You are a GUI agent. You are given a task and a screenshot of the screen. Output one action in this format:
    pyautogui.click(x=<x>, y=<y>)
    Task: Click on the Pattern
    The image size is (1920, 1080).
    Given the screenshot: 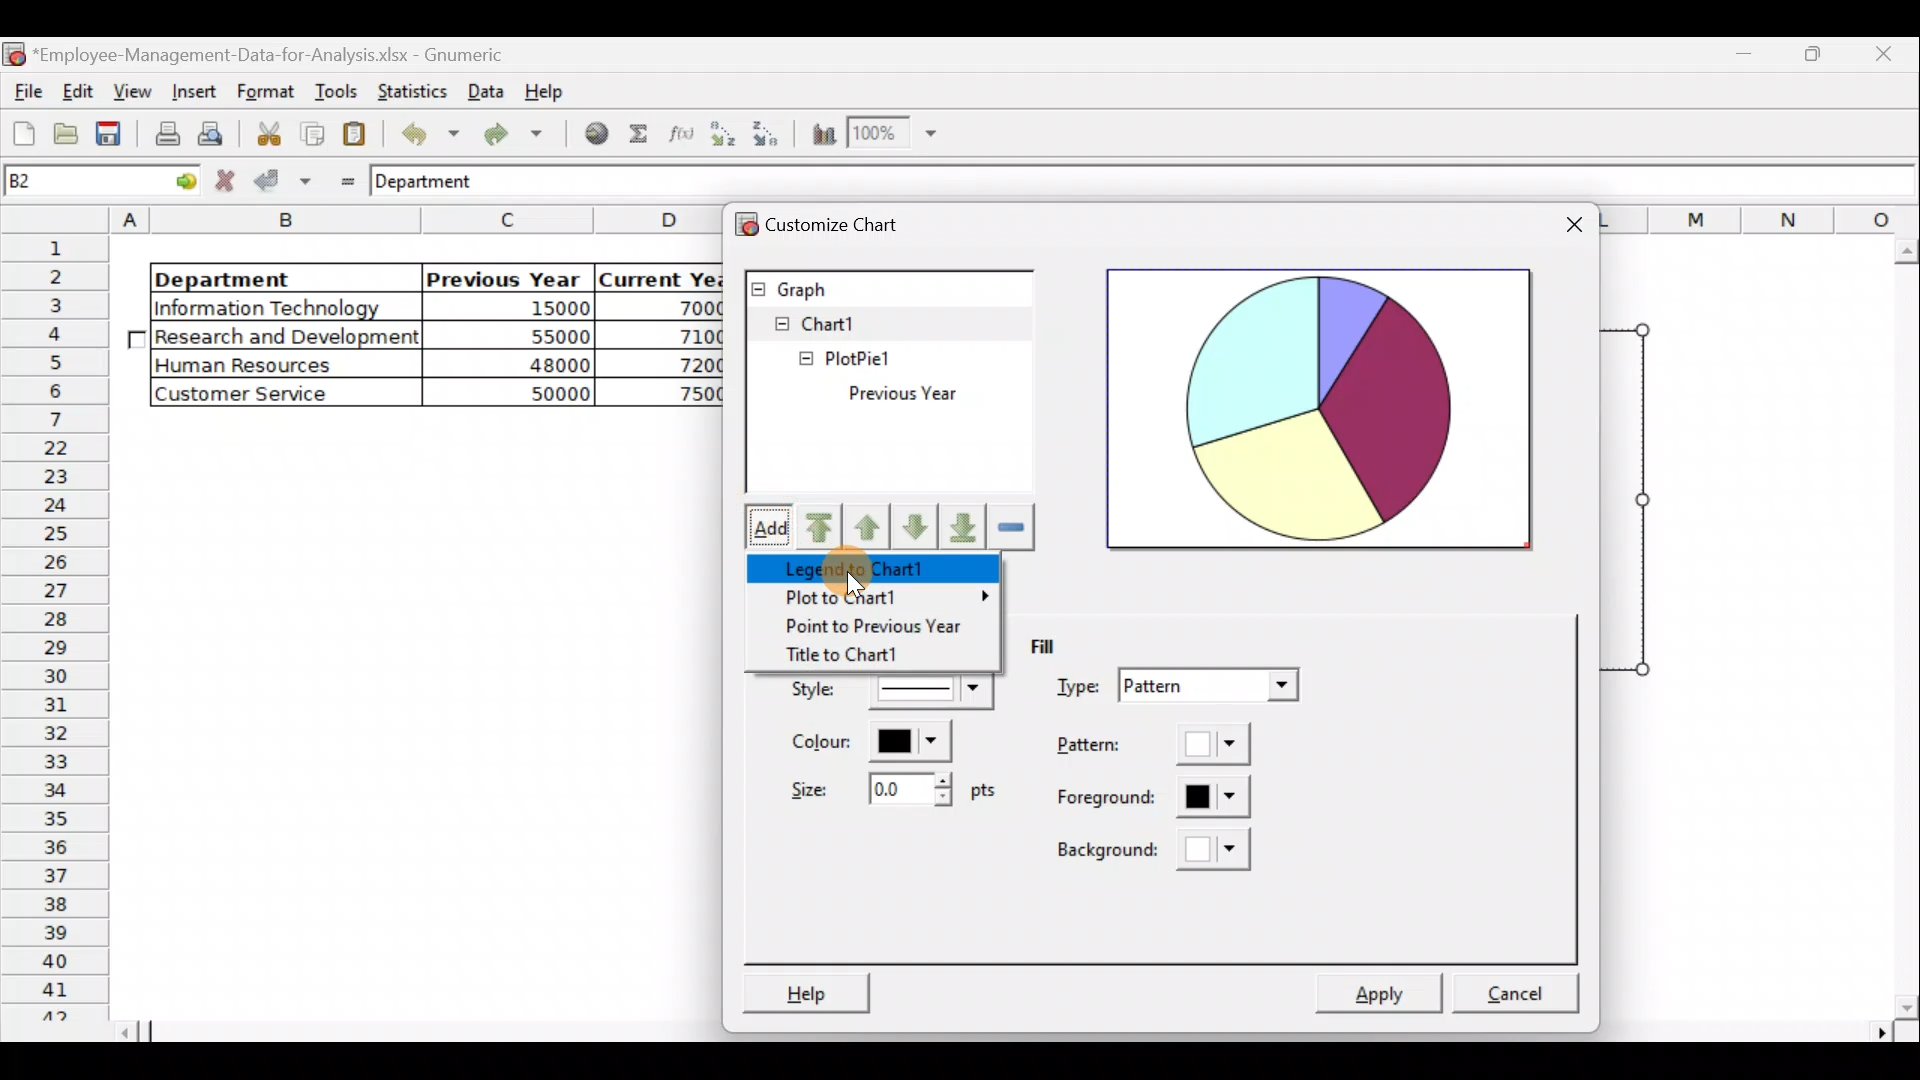 What is the action you would take?
    pyautogui.click(x=1154, y=748)
    